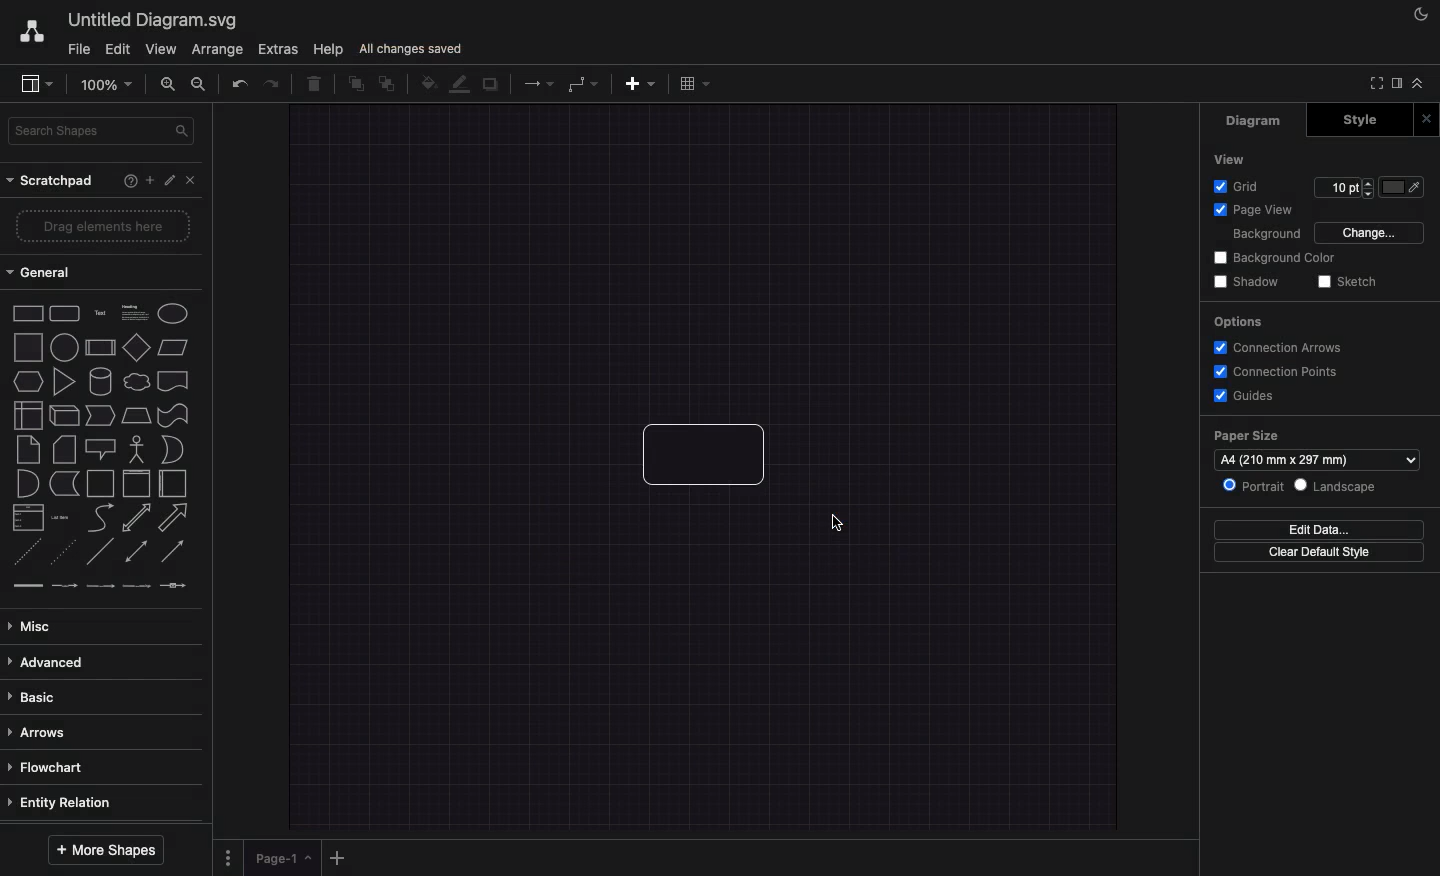 The image size is (1440, 876). Describe the element at coordinates (1420, 14) in the screenshot. I see `Night mode` at that location.